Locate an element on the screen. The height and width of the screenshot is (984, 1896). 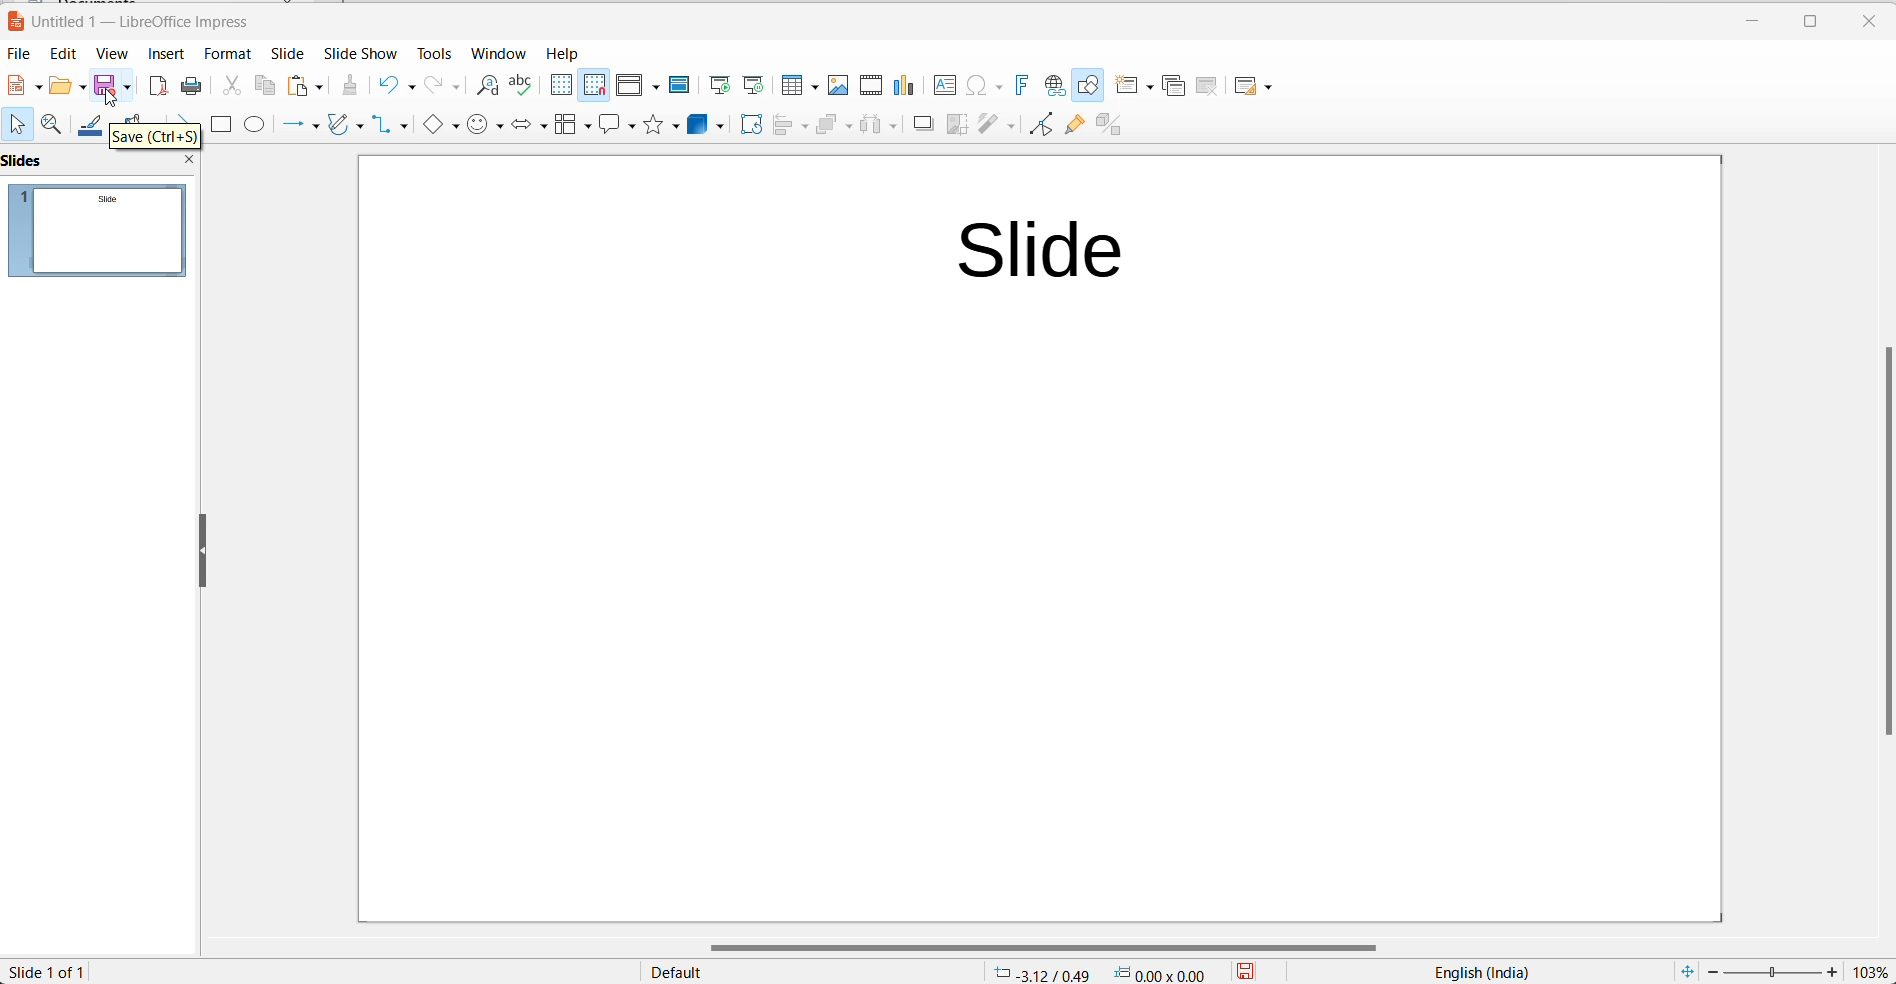
Cut is located at coordinates (223, 86).